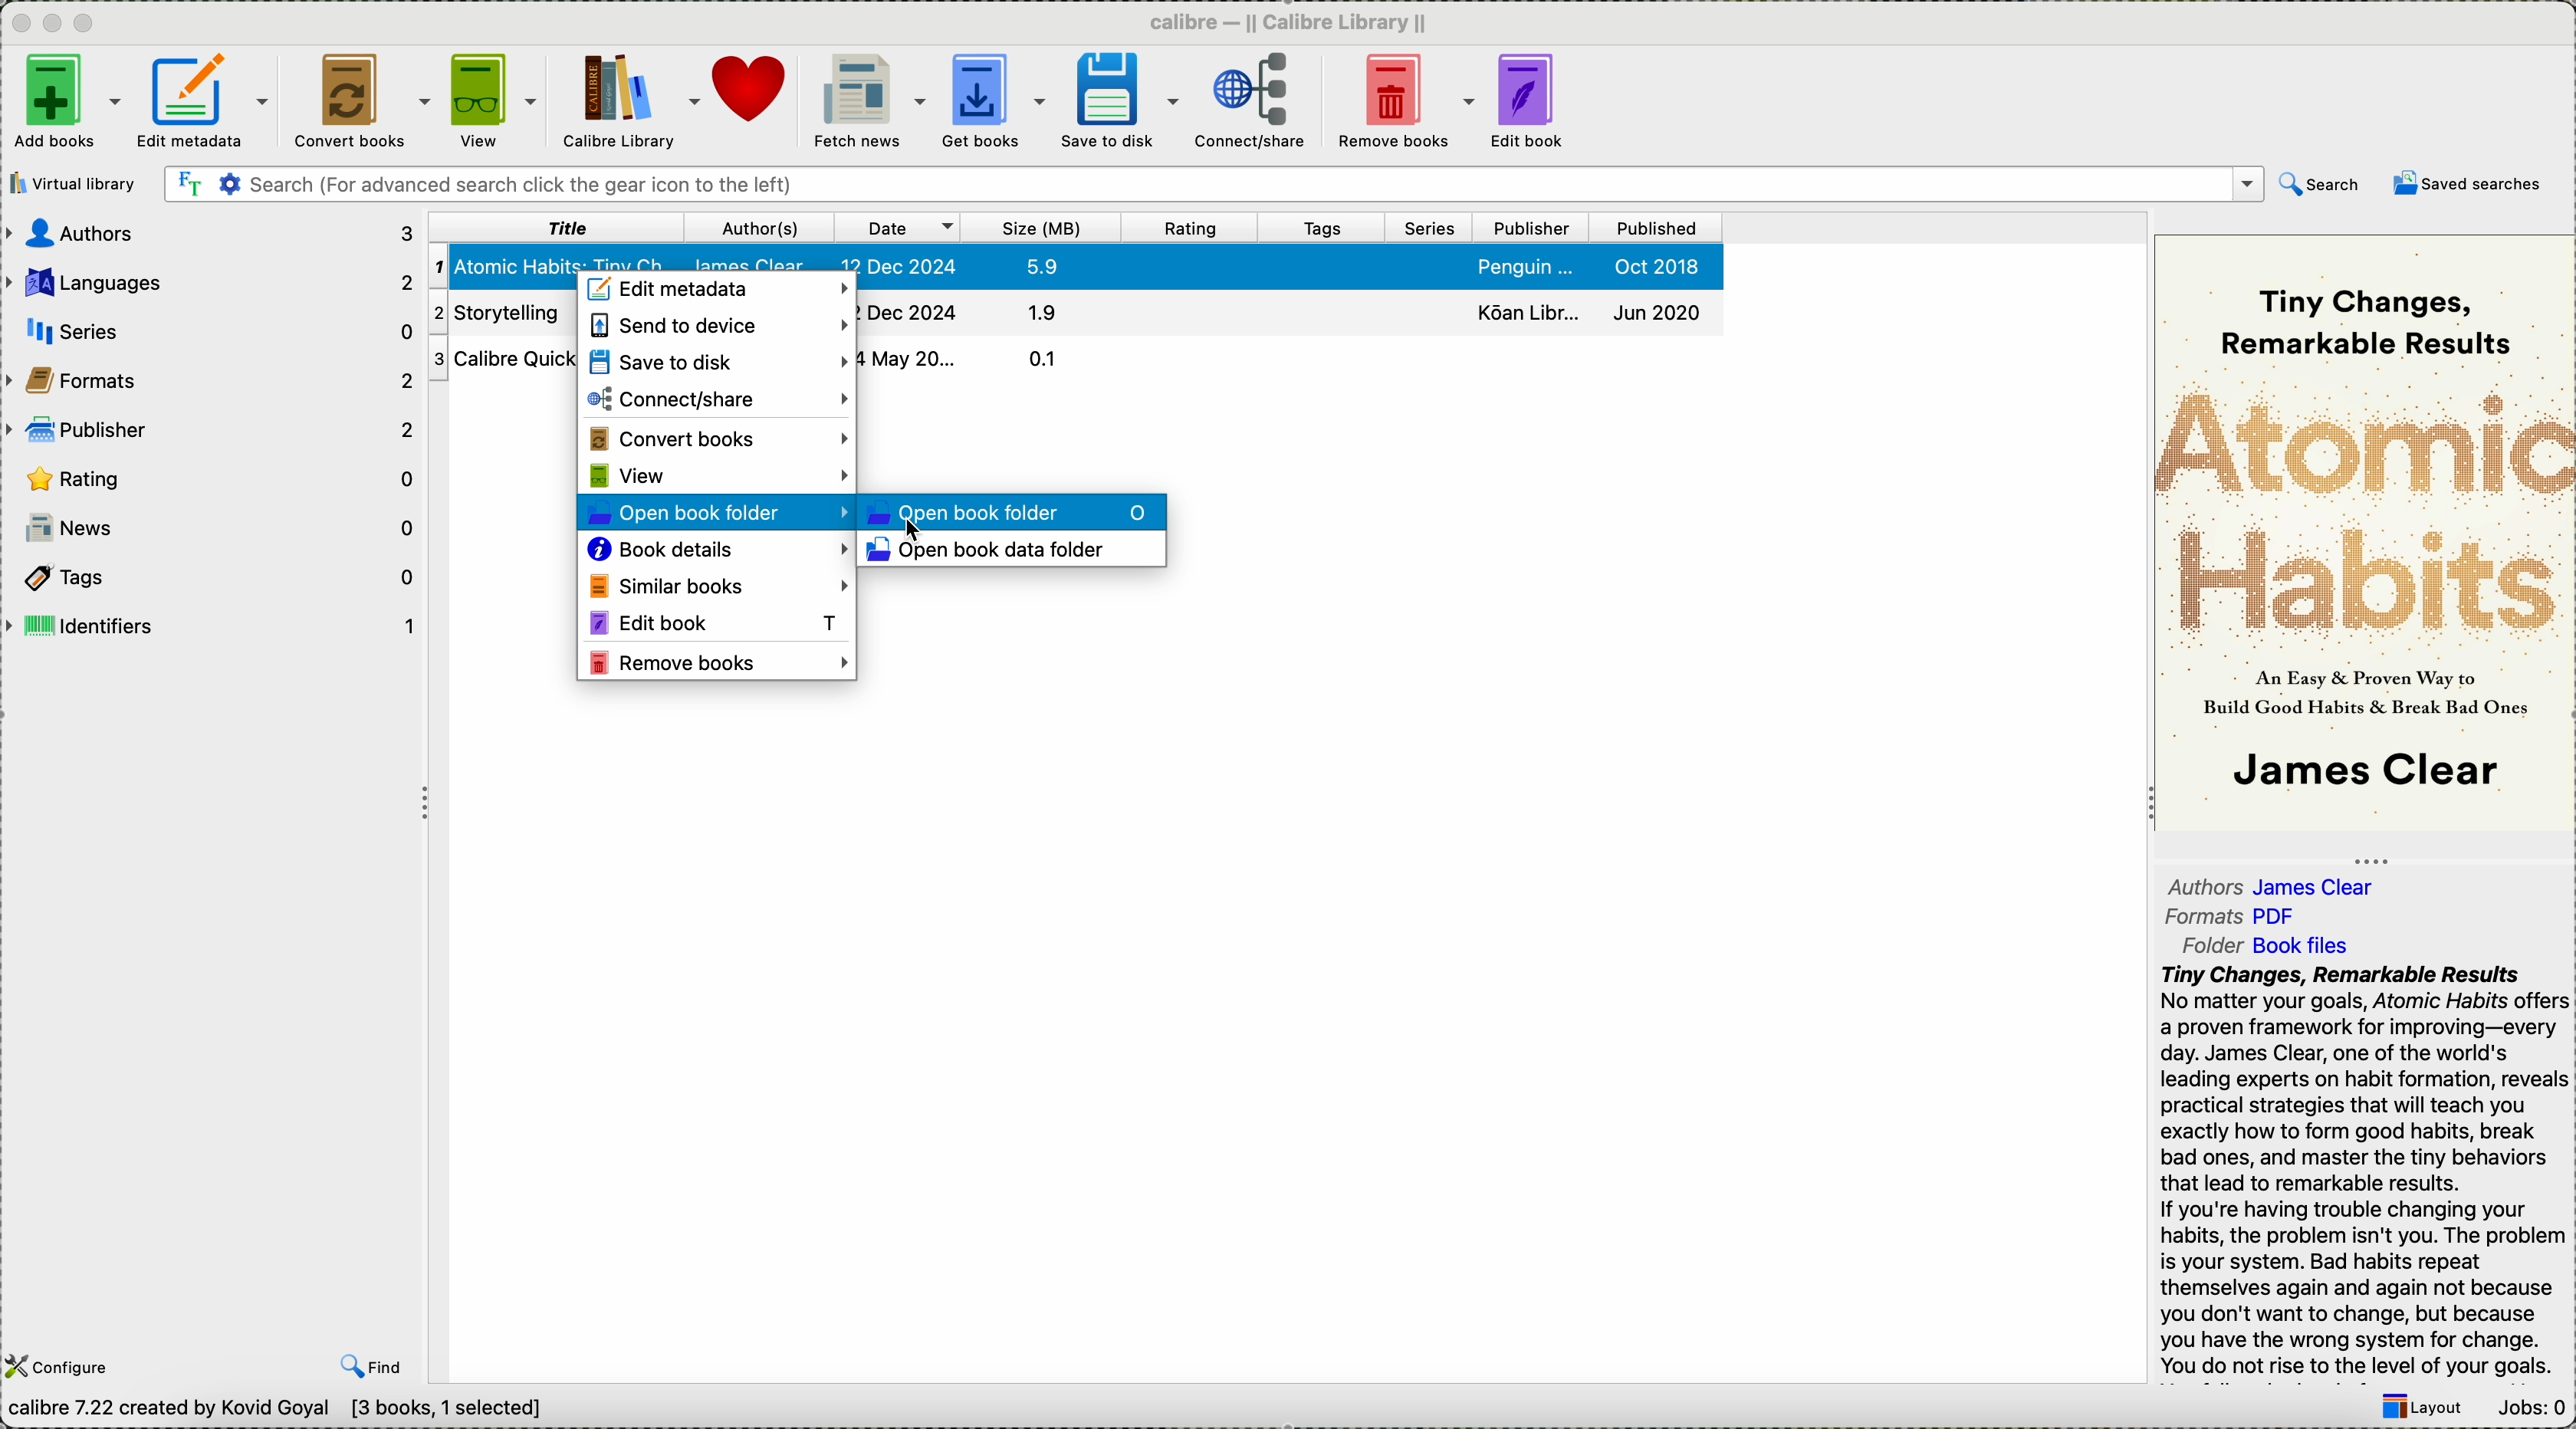 Image resolution: width=2576 pixels, height=1429 pixels. What do you see at coordinates (494, 102) in the screenshot?
I see `view` at bounding box center [494, 102].